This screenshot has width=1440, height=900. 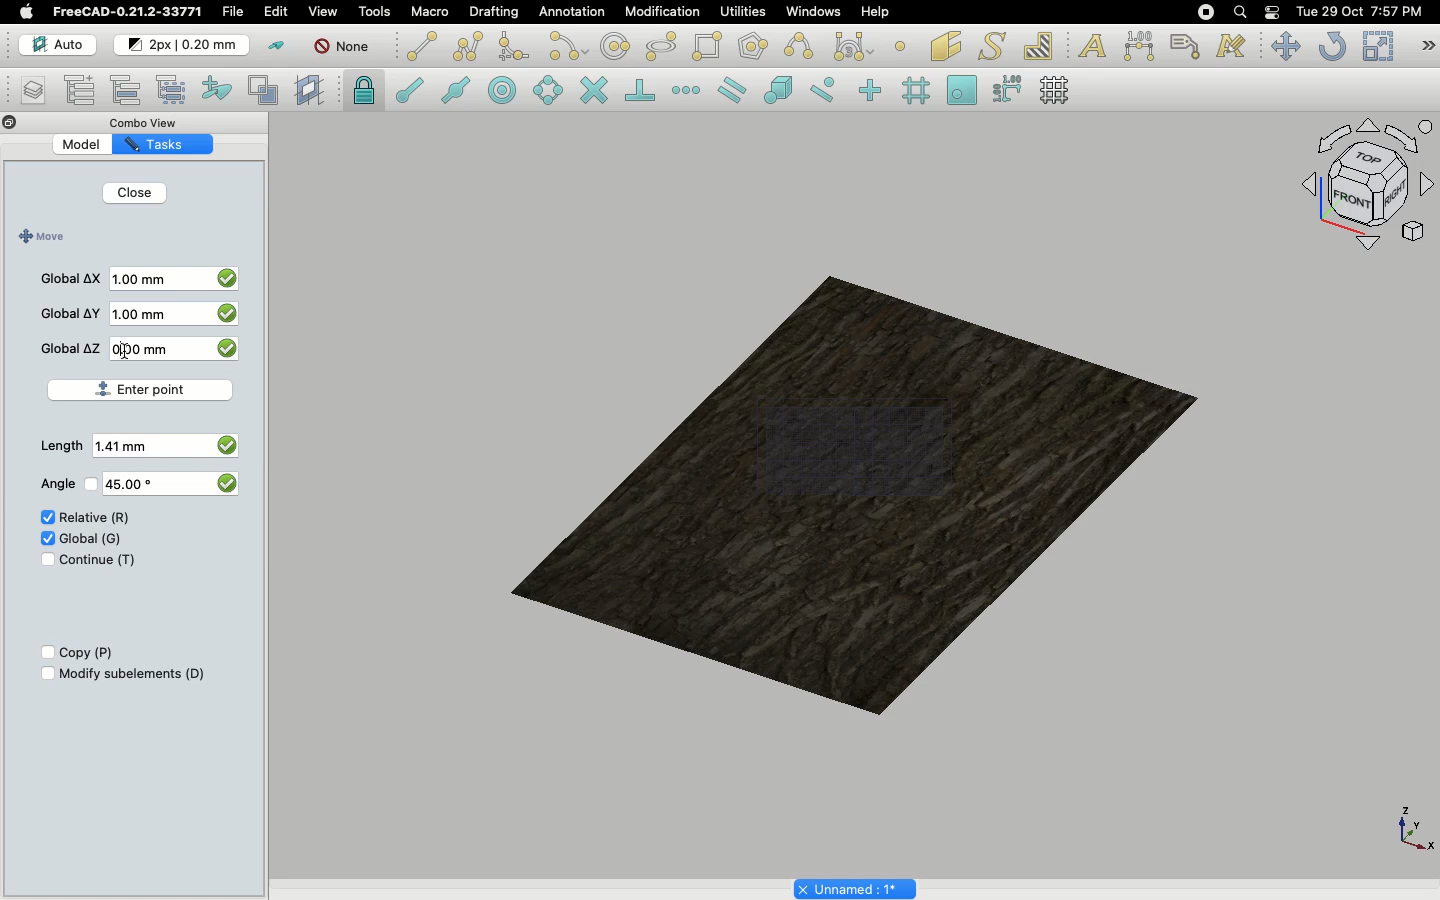 What do you see at coordinates (549, 92) in the screenshot?
I see `Snap angle` at bounding box center [549, 92].